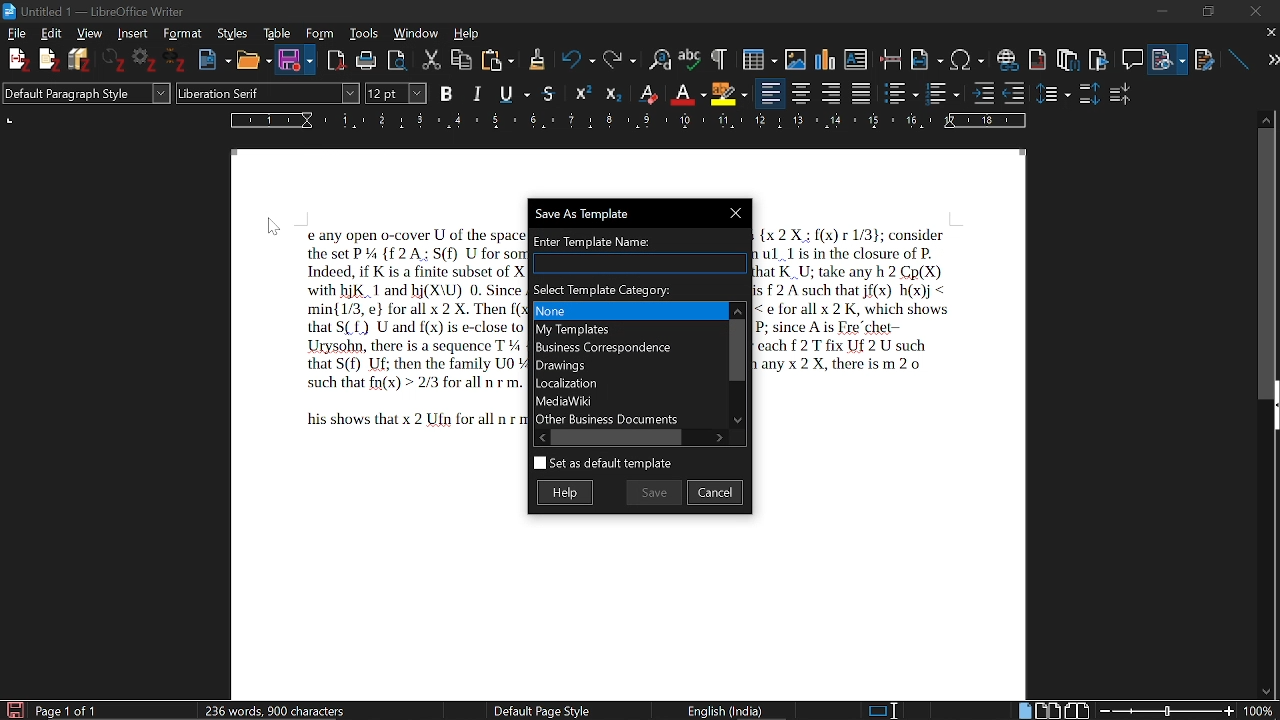  Describe the element at coordinates (1121, 97) in the screenshot. I see `decrease paragraph space` at that location.